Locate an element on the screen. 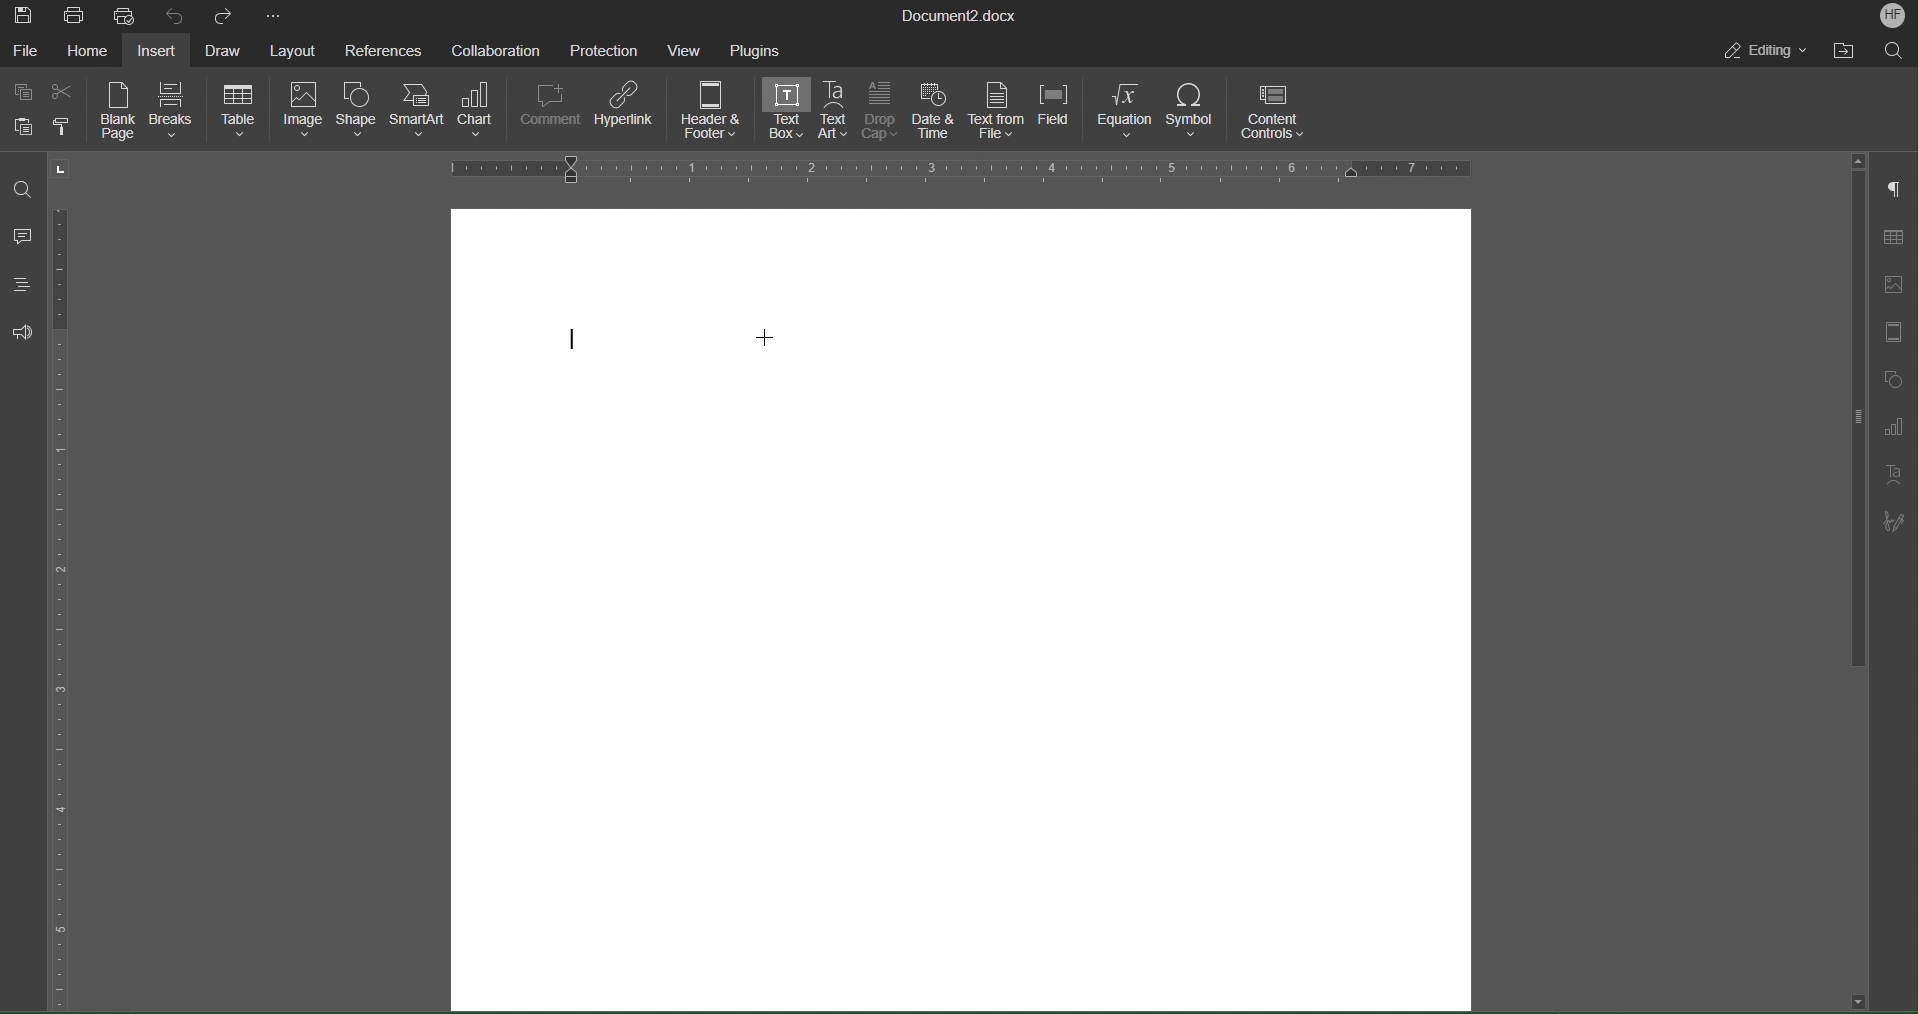 This screenshot has height=1014, width=1918. Signature is located at coordinates (1892, 523).